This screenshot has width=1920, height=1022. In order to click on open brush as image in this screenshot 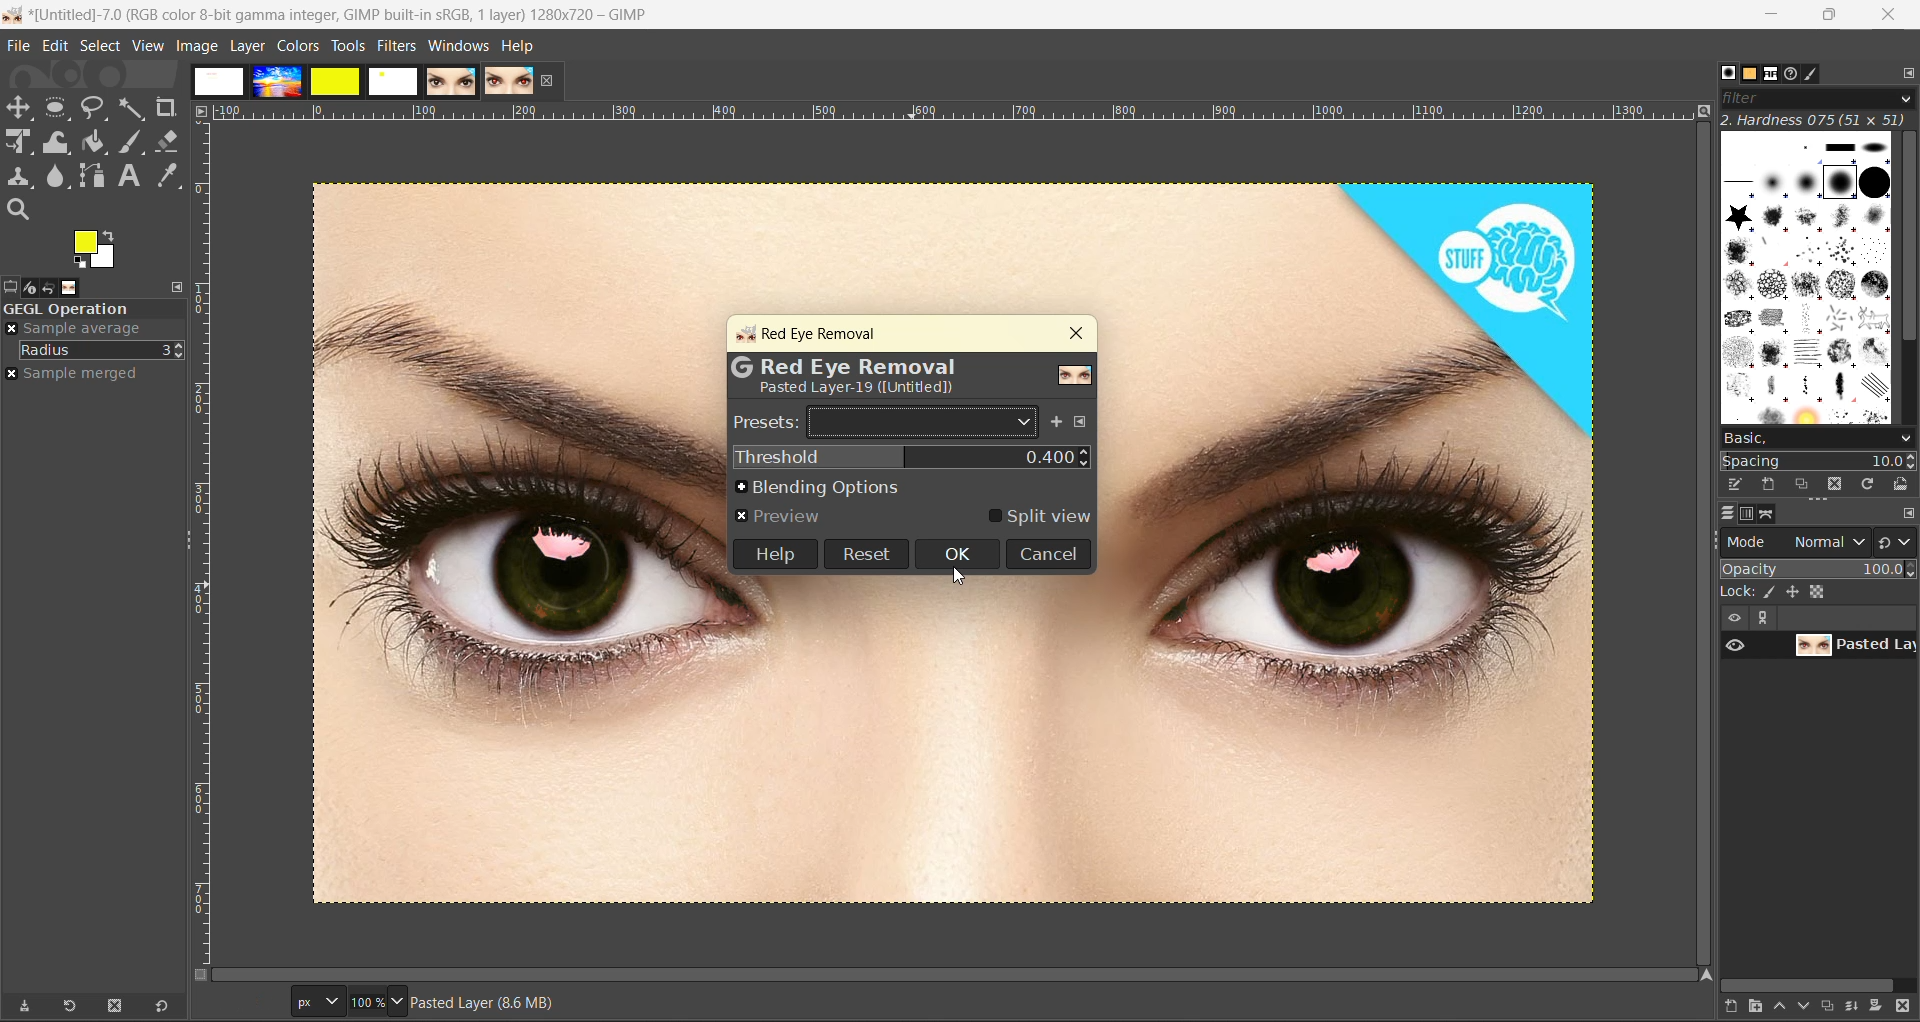, I will do `click(1901, 486)`.